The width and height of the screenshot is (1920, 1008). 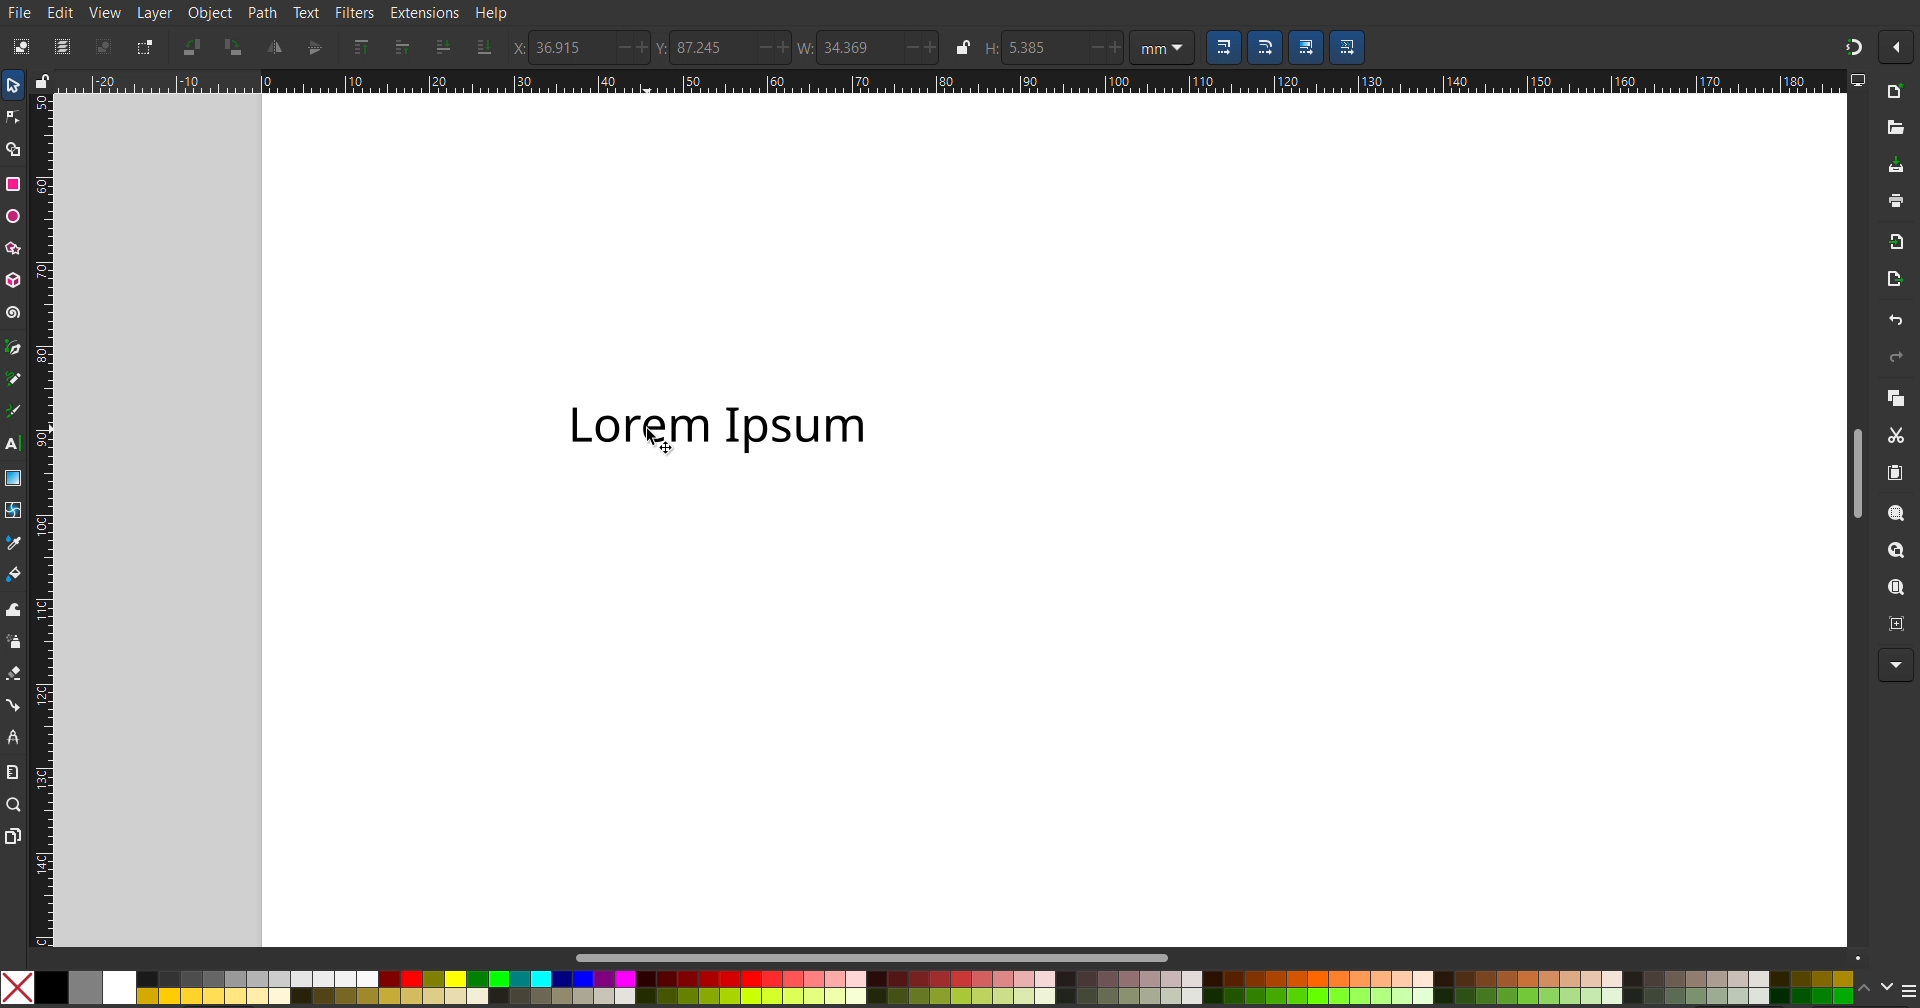 I want to click on Pencil Tool, so click(x=17, y=379).